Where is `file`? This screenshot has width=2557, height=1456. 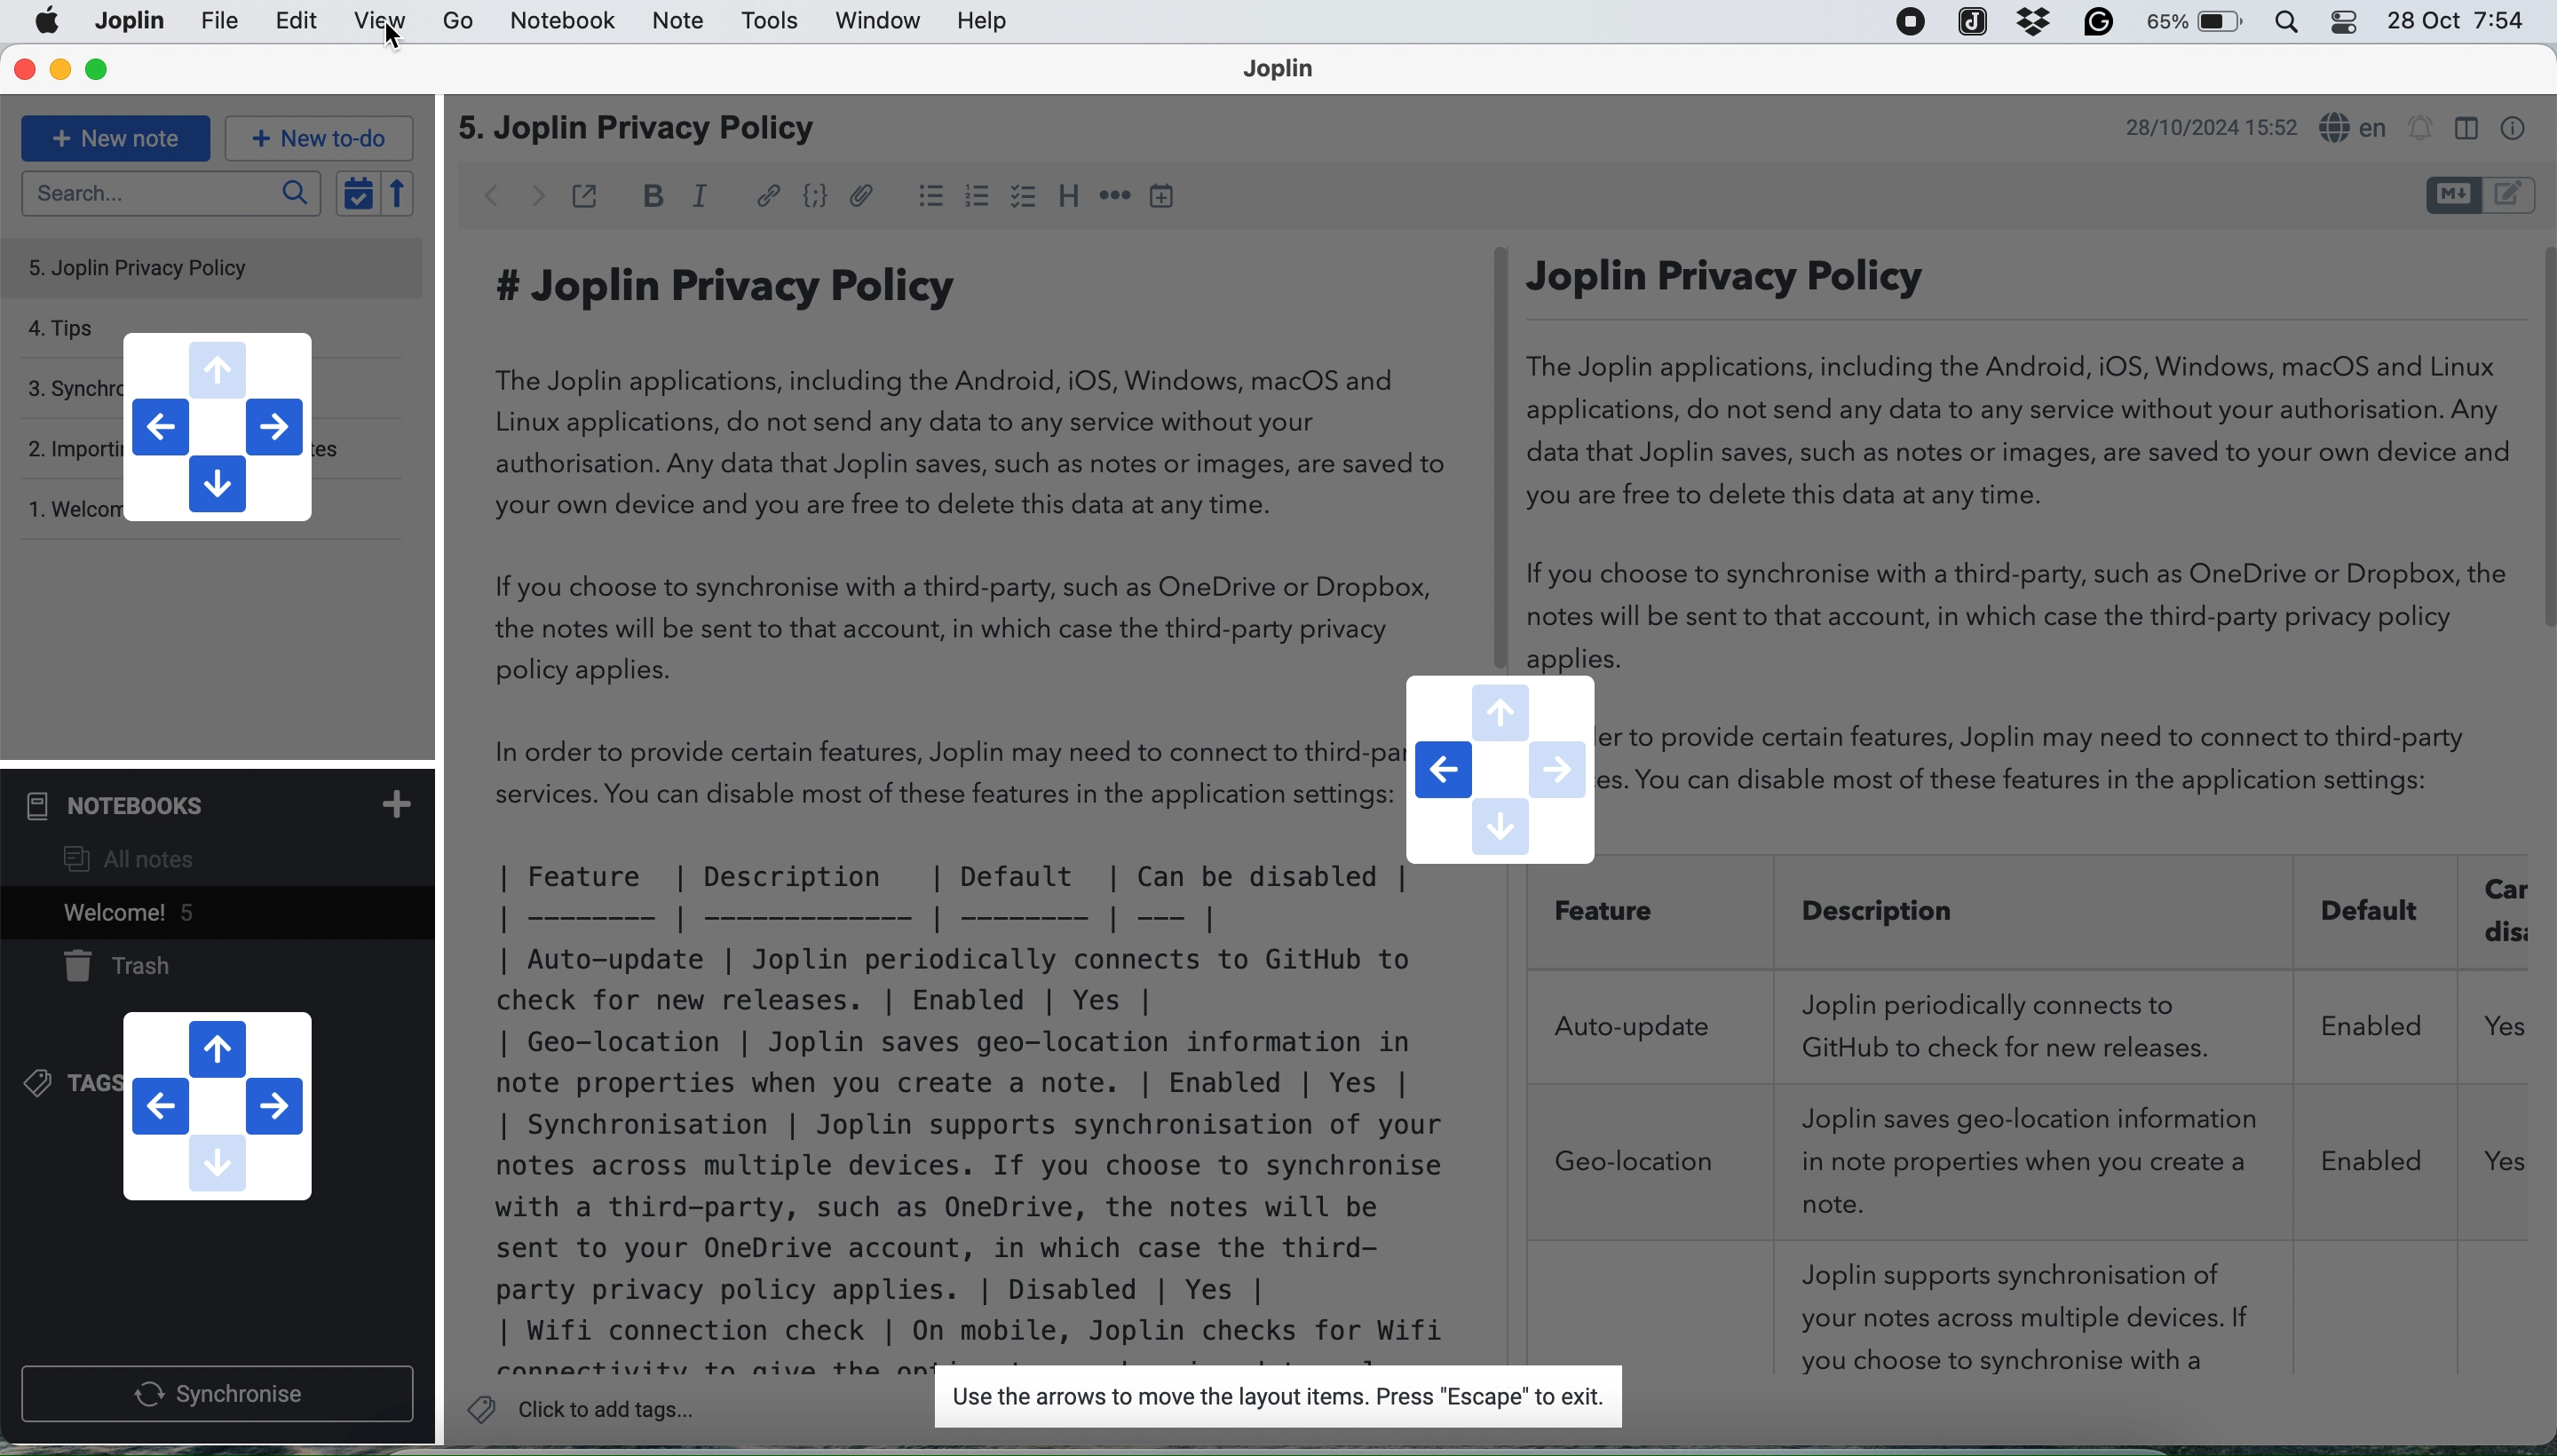 file is located at coordinates (127, 21).